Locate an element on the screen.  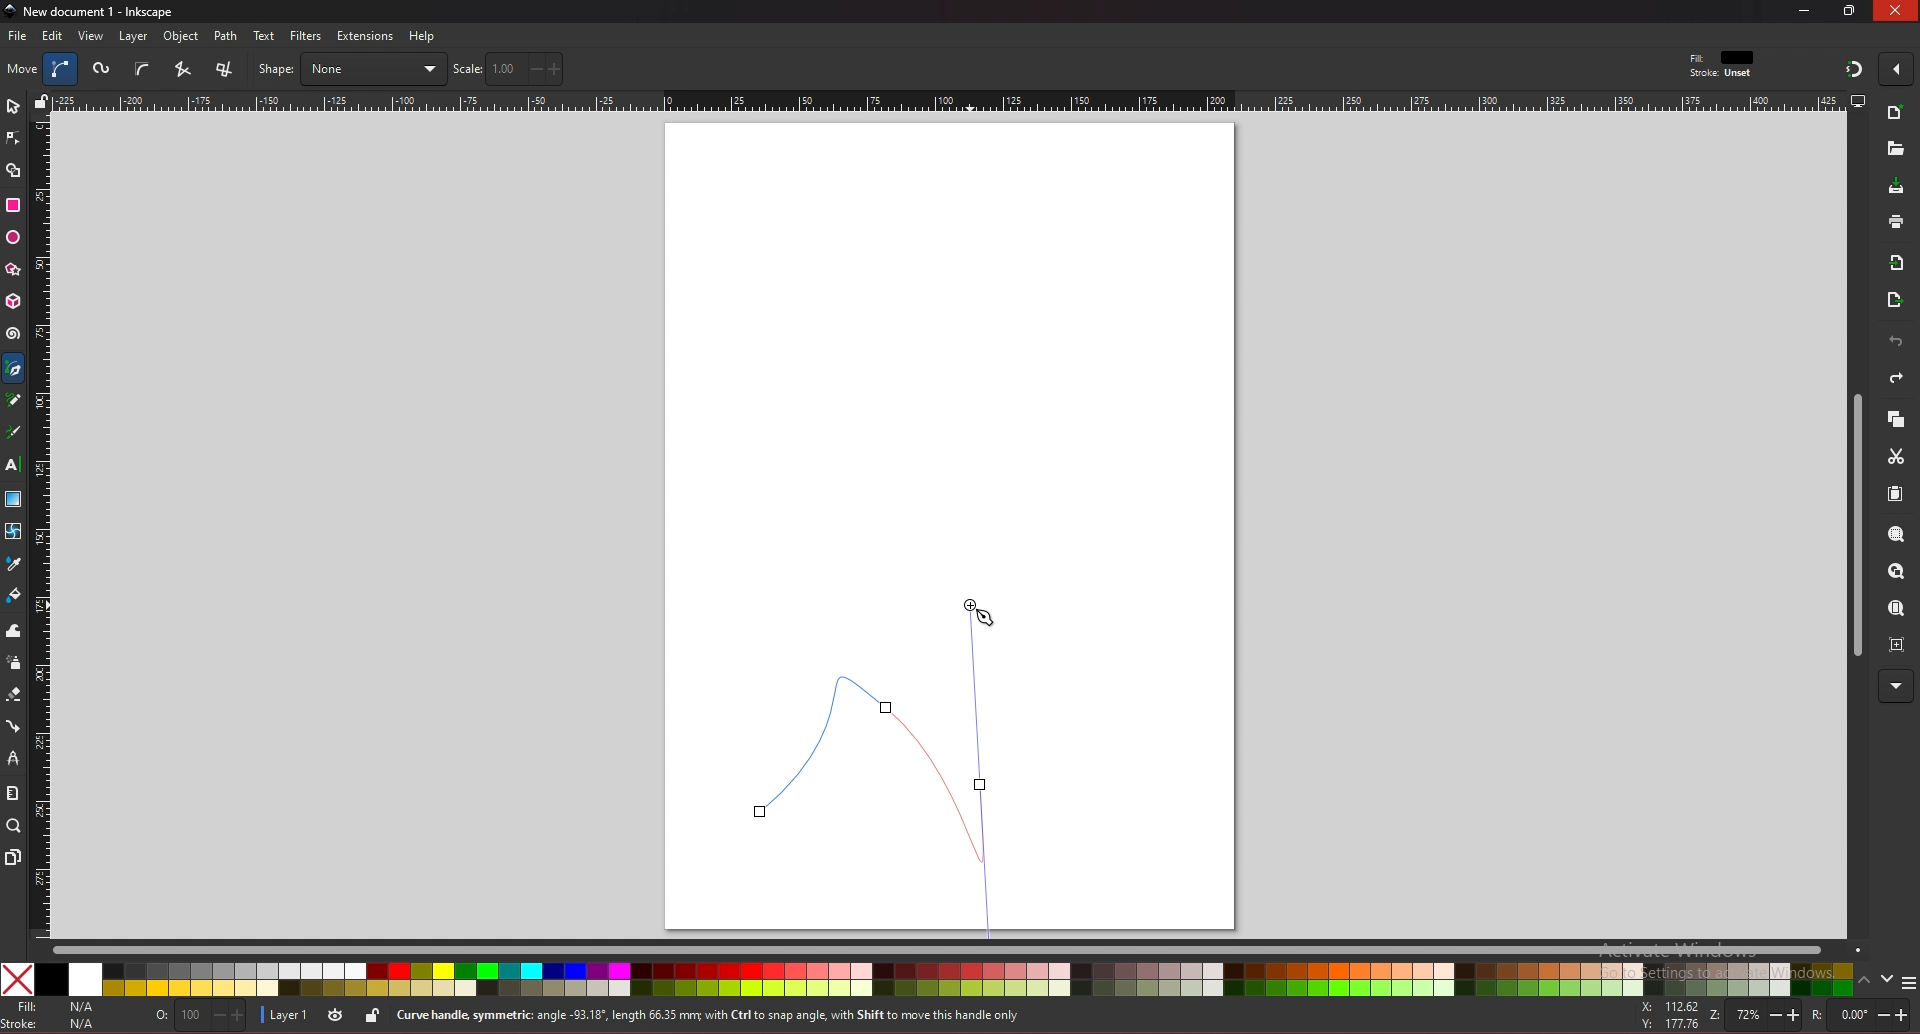
stroke is located at coordinates (1721, 74).